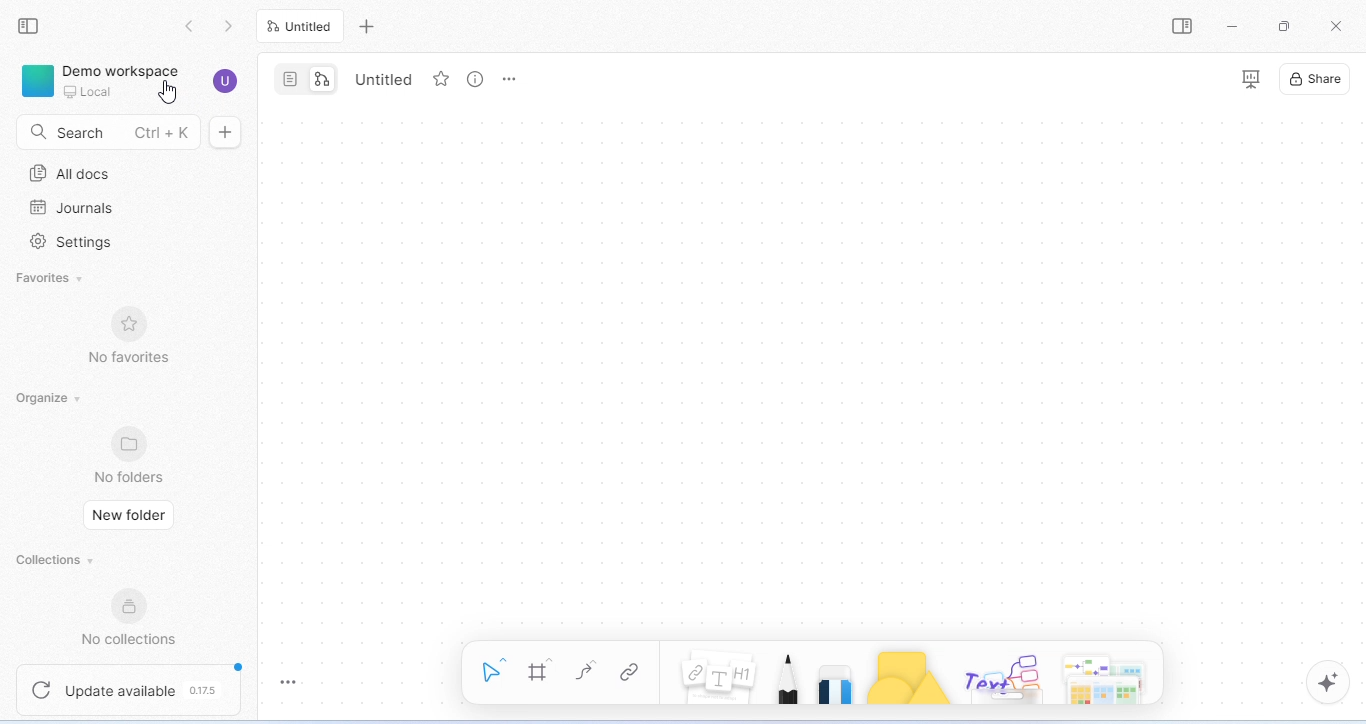 This screenshot has height=724, width=1366. What do you see at coordinates (324, 79) in the screenshot?
I see `edgeless mode` at bounding box center [324, 79].